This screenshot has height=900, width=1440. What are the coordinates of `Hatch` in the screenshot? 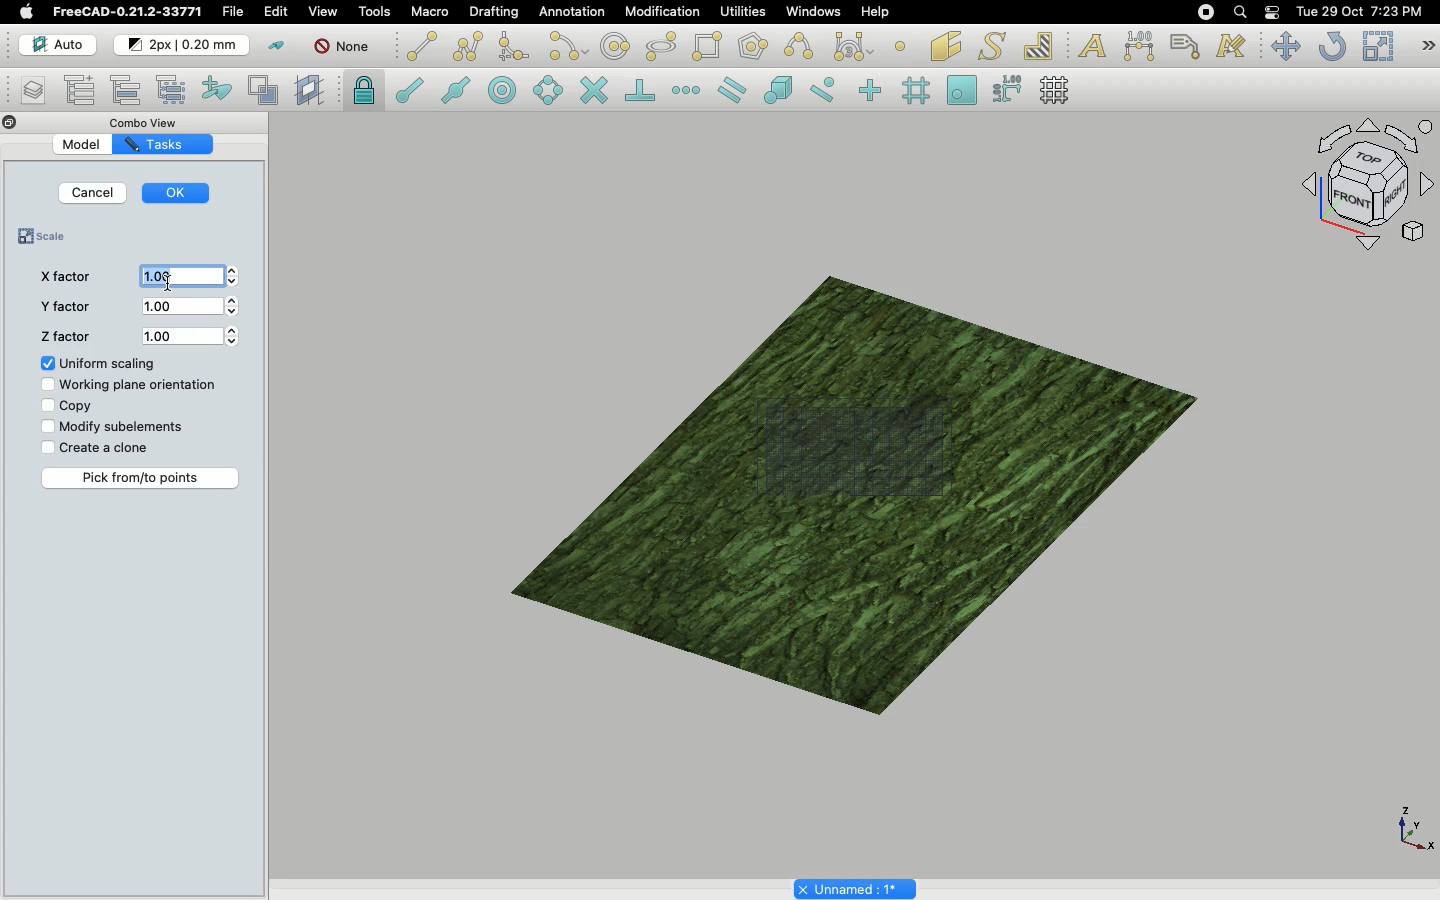 It's located at (1040, 44).